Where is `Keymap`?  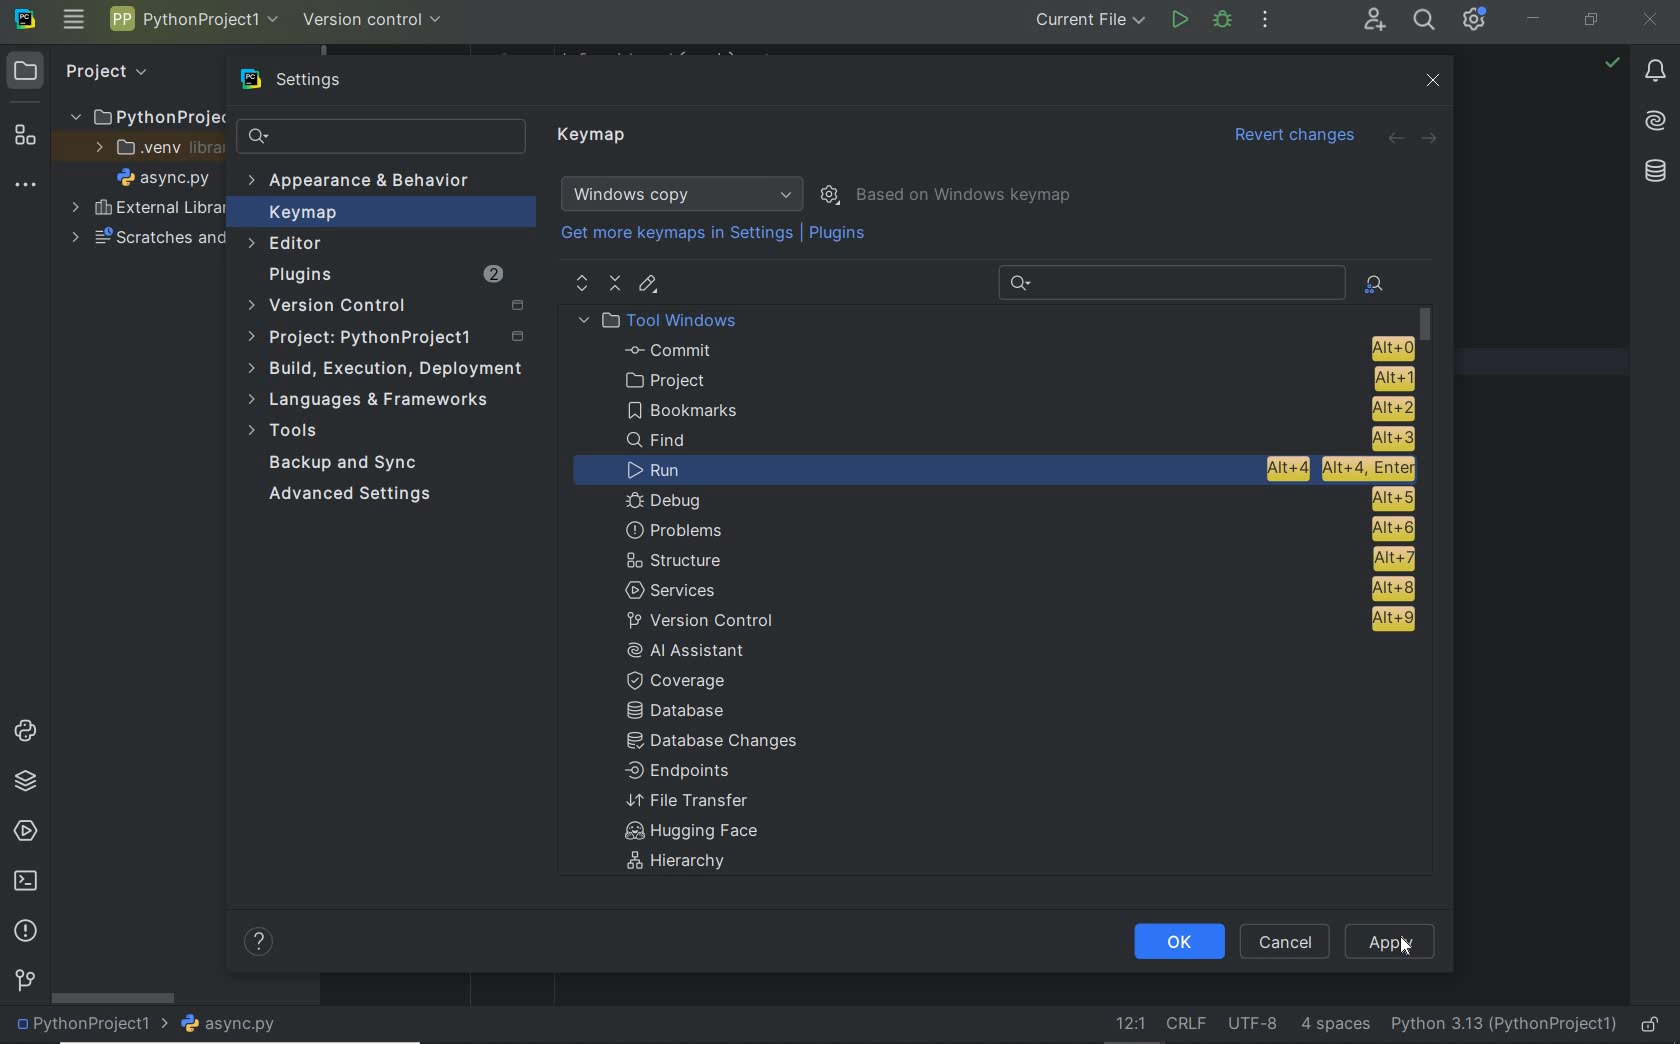
Keymap is located at coordinates (595, 138).